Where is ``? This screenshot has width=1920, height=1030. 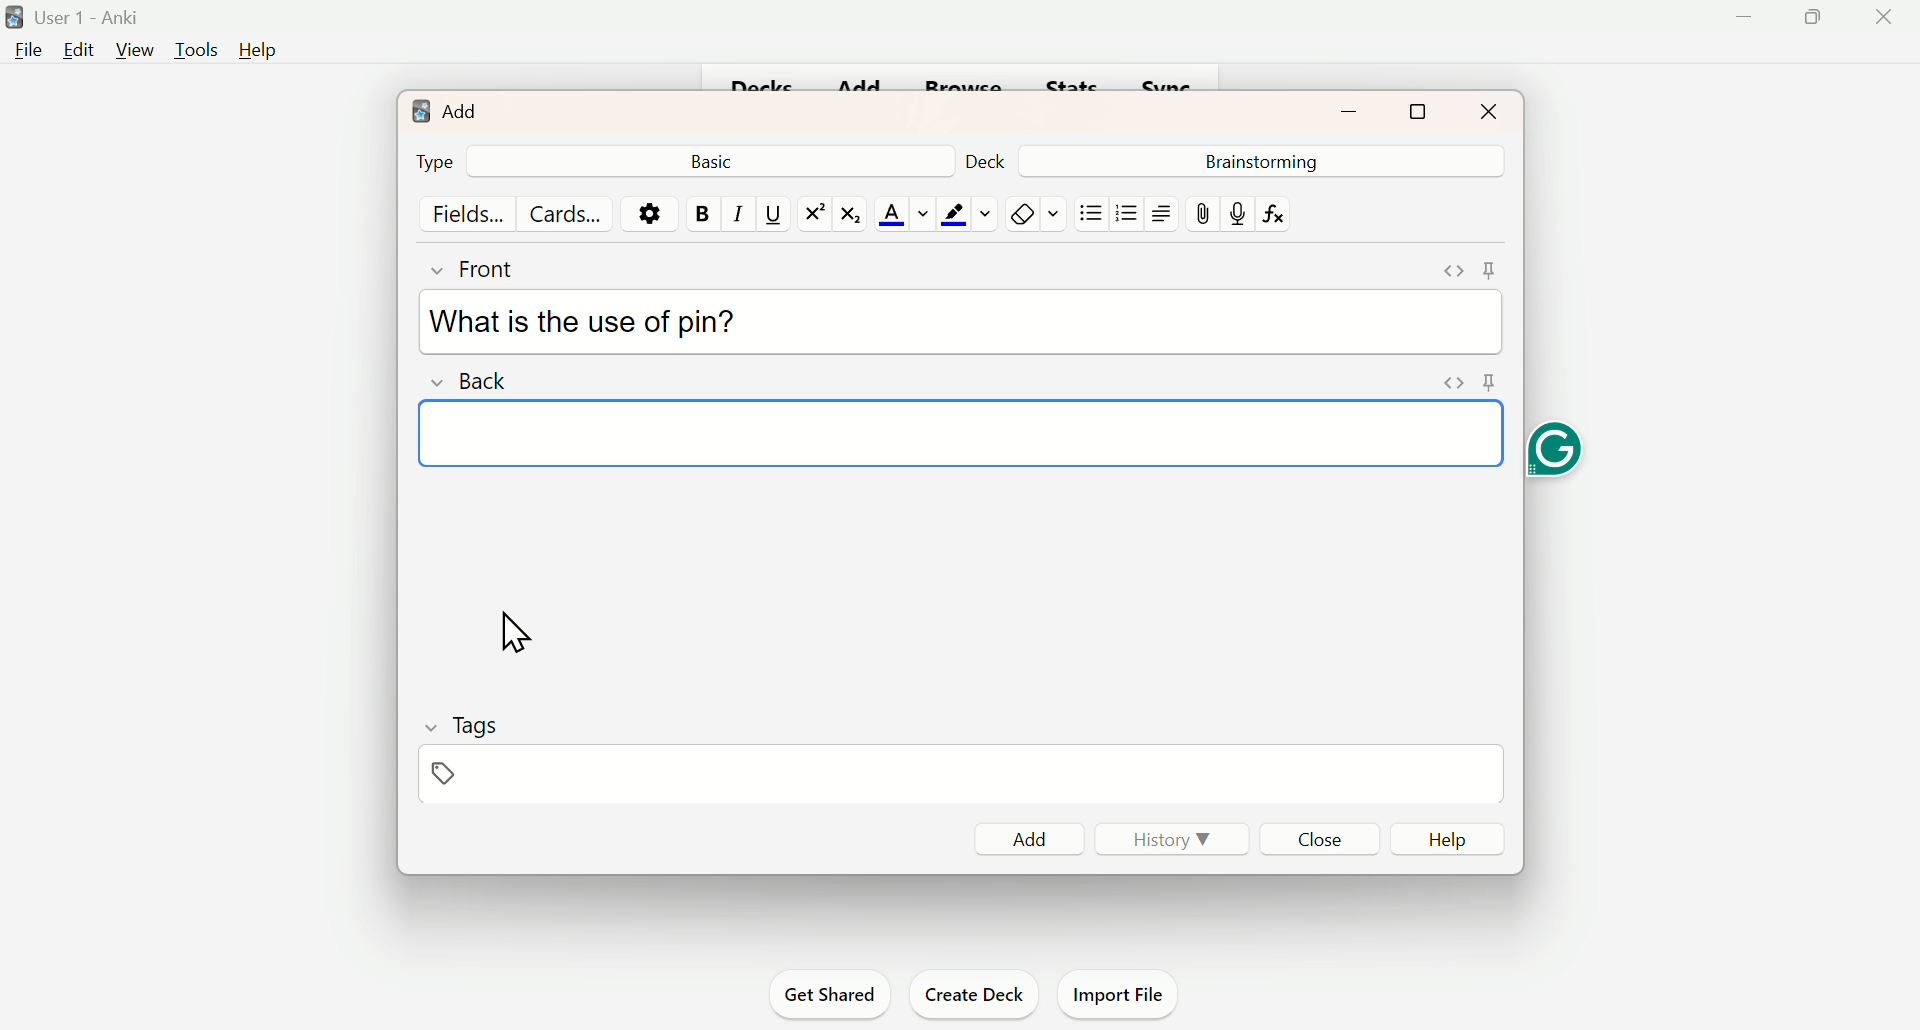
 is located at coordinates (82, 48).